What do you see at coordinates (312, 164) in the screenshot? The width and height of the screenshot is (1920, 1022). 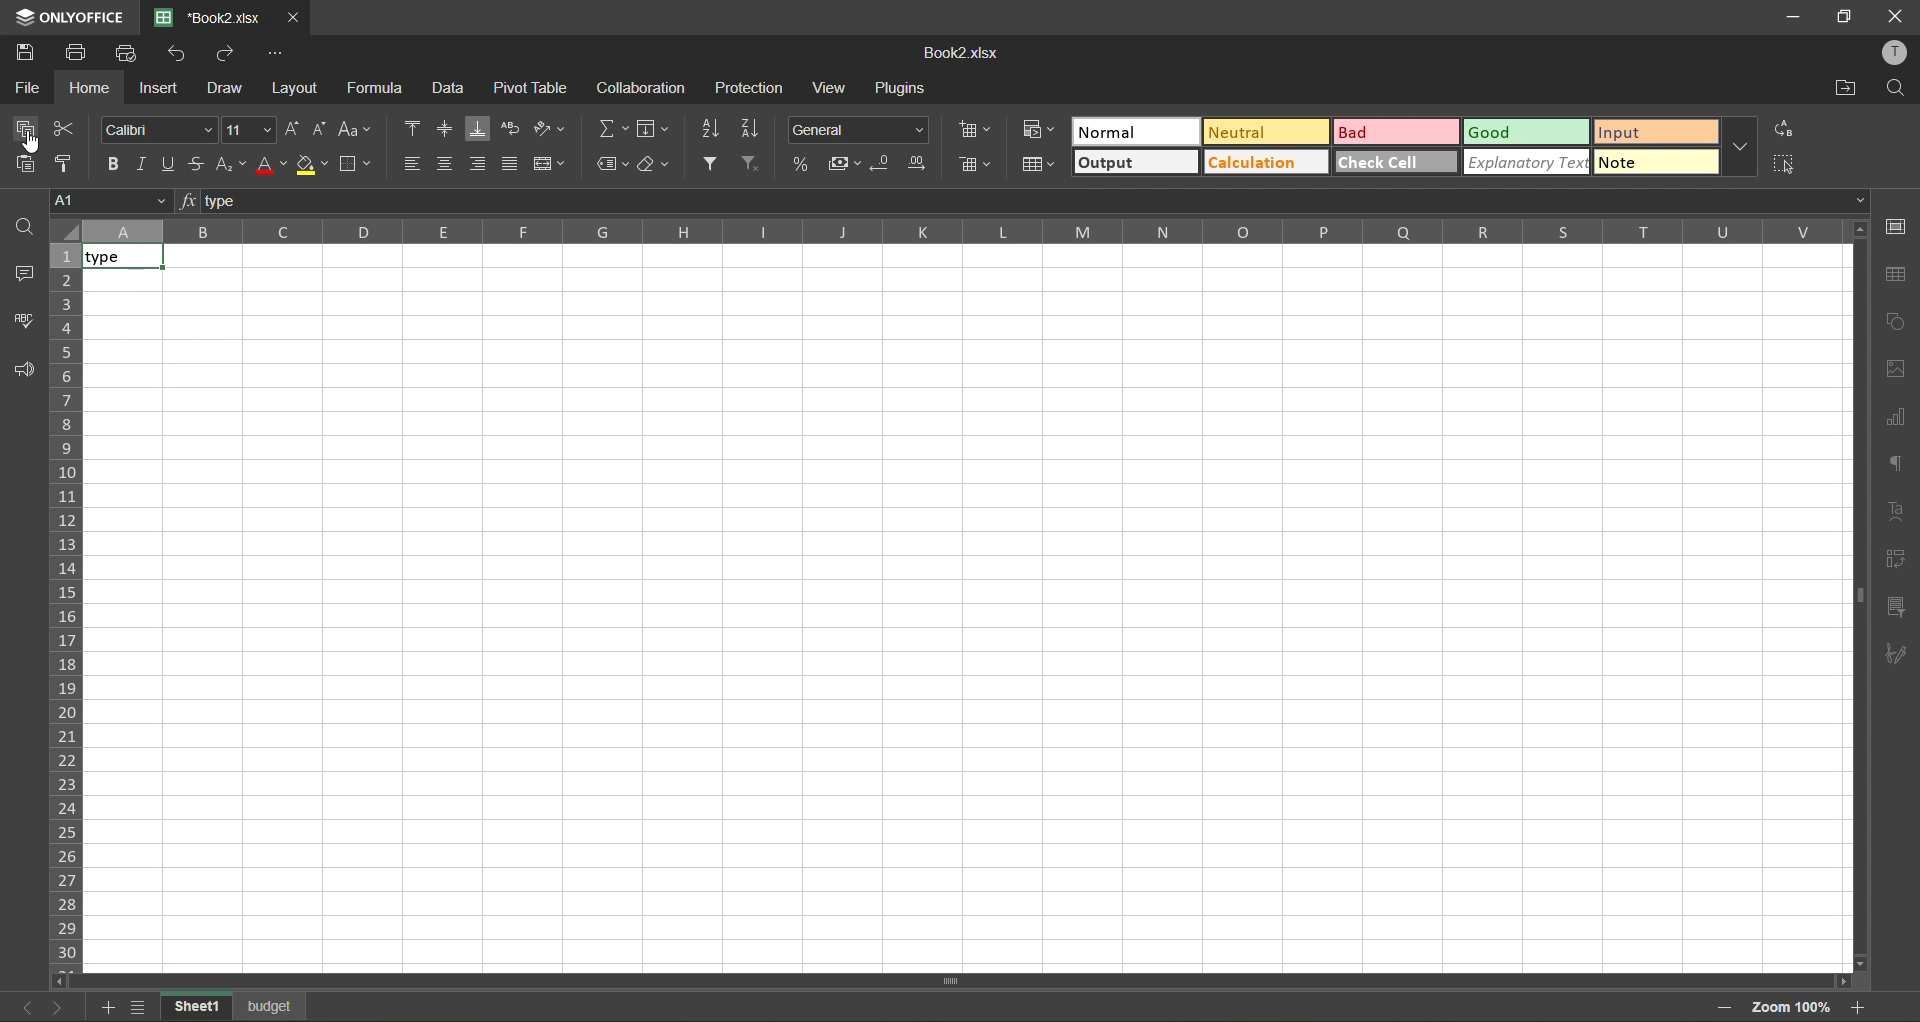 I see `fill color` at bounding box center [312, 164].